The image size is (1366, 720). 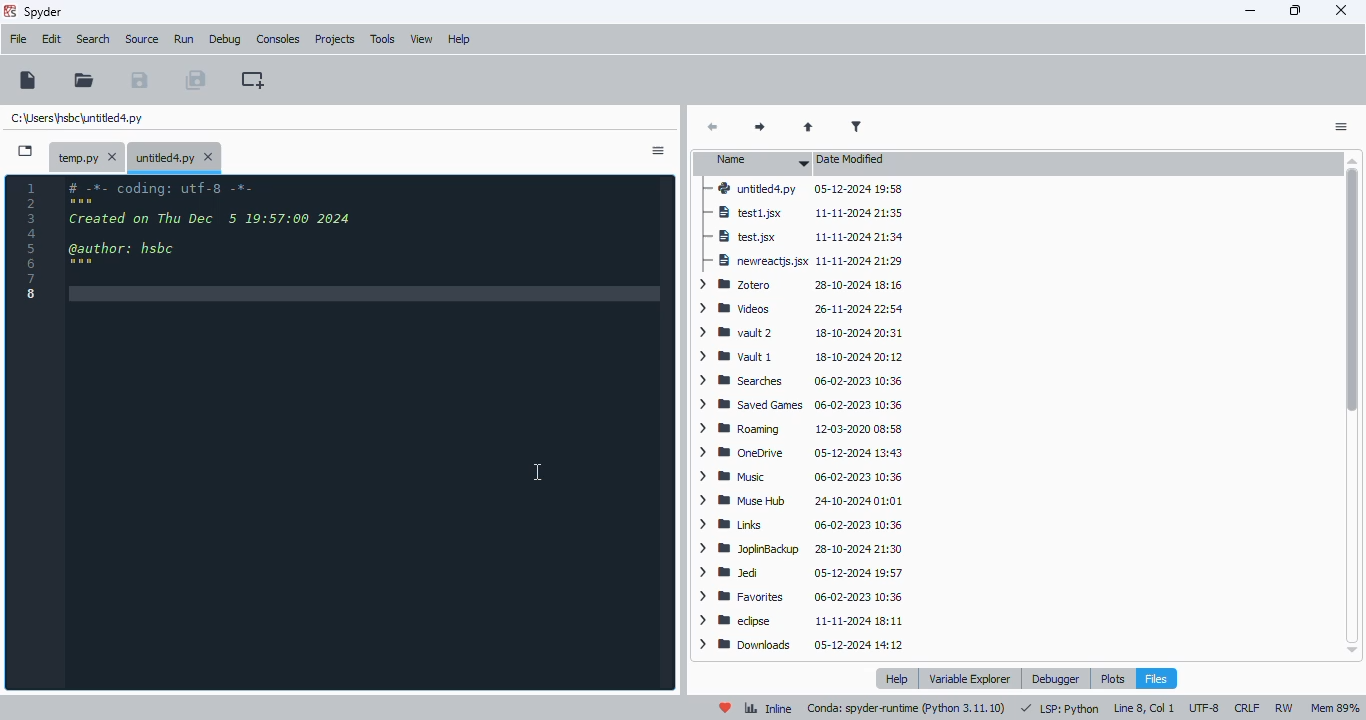 I want to click on create new cell at the current line, so click(x=252, y=79).